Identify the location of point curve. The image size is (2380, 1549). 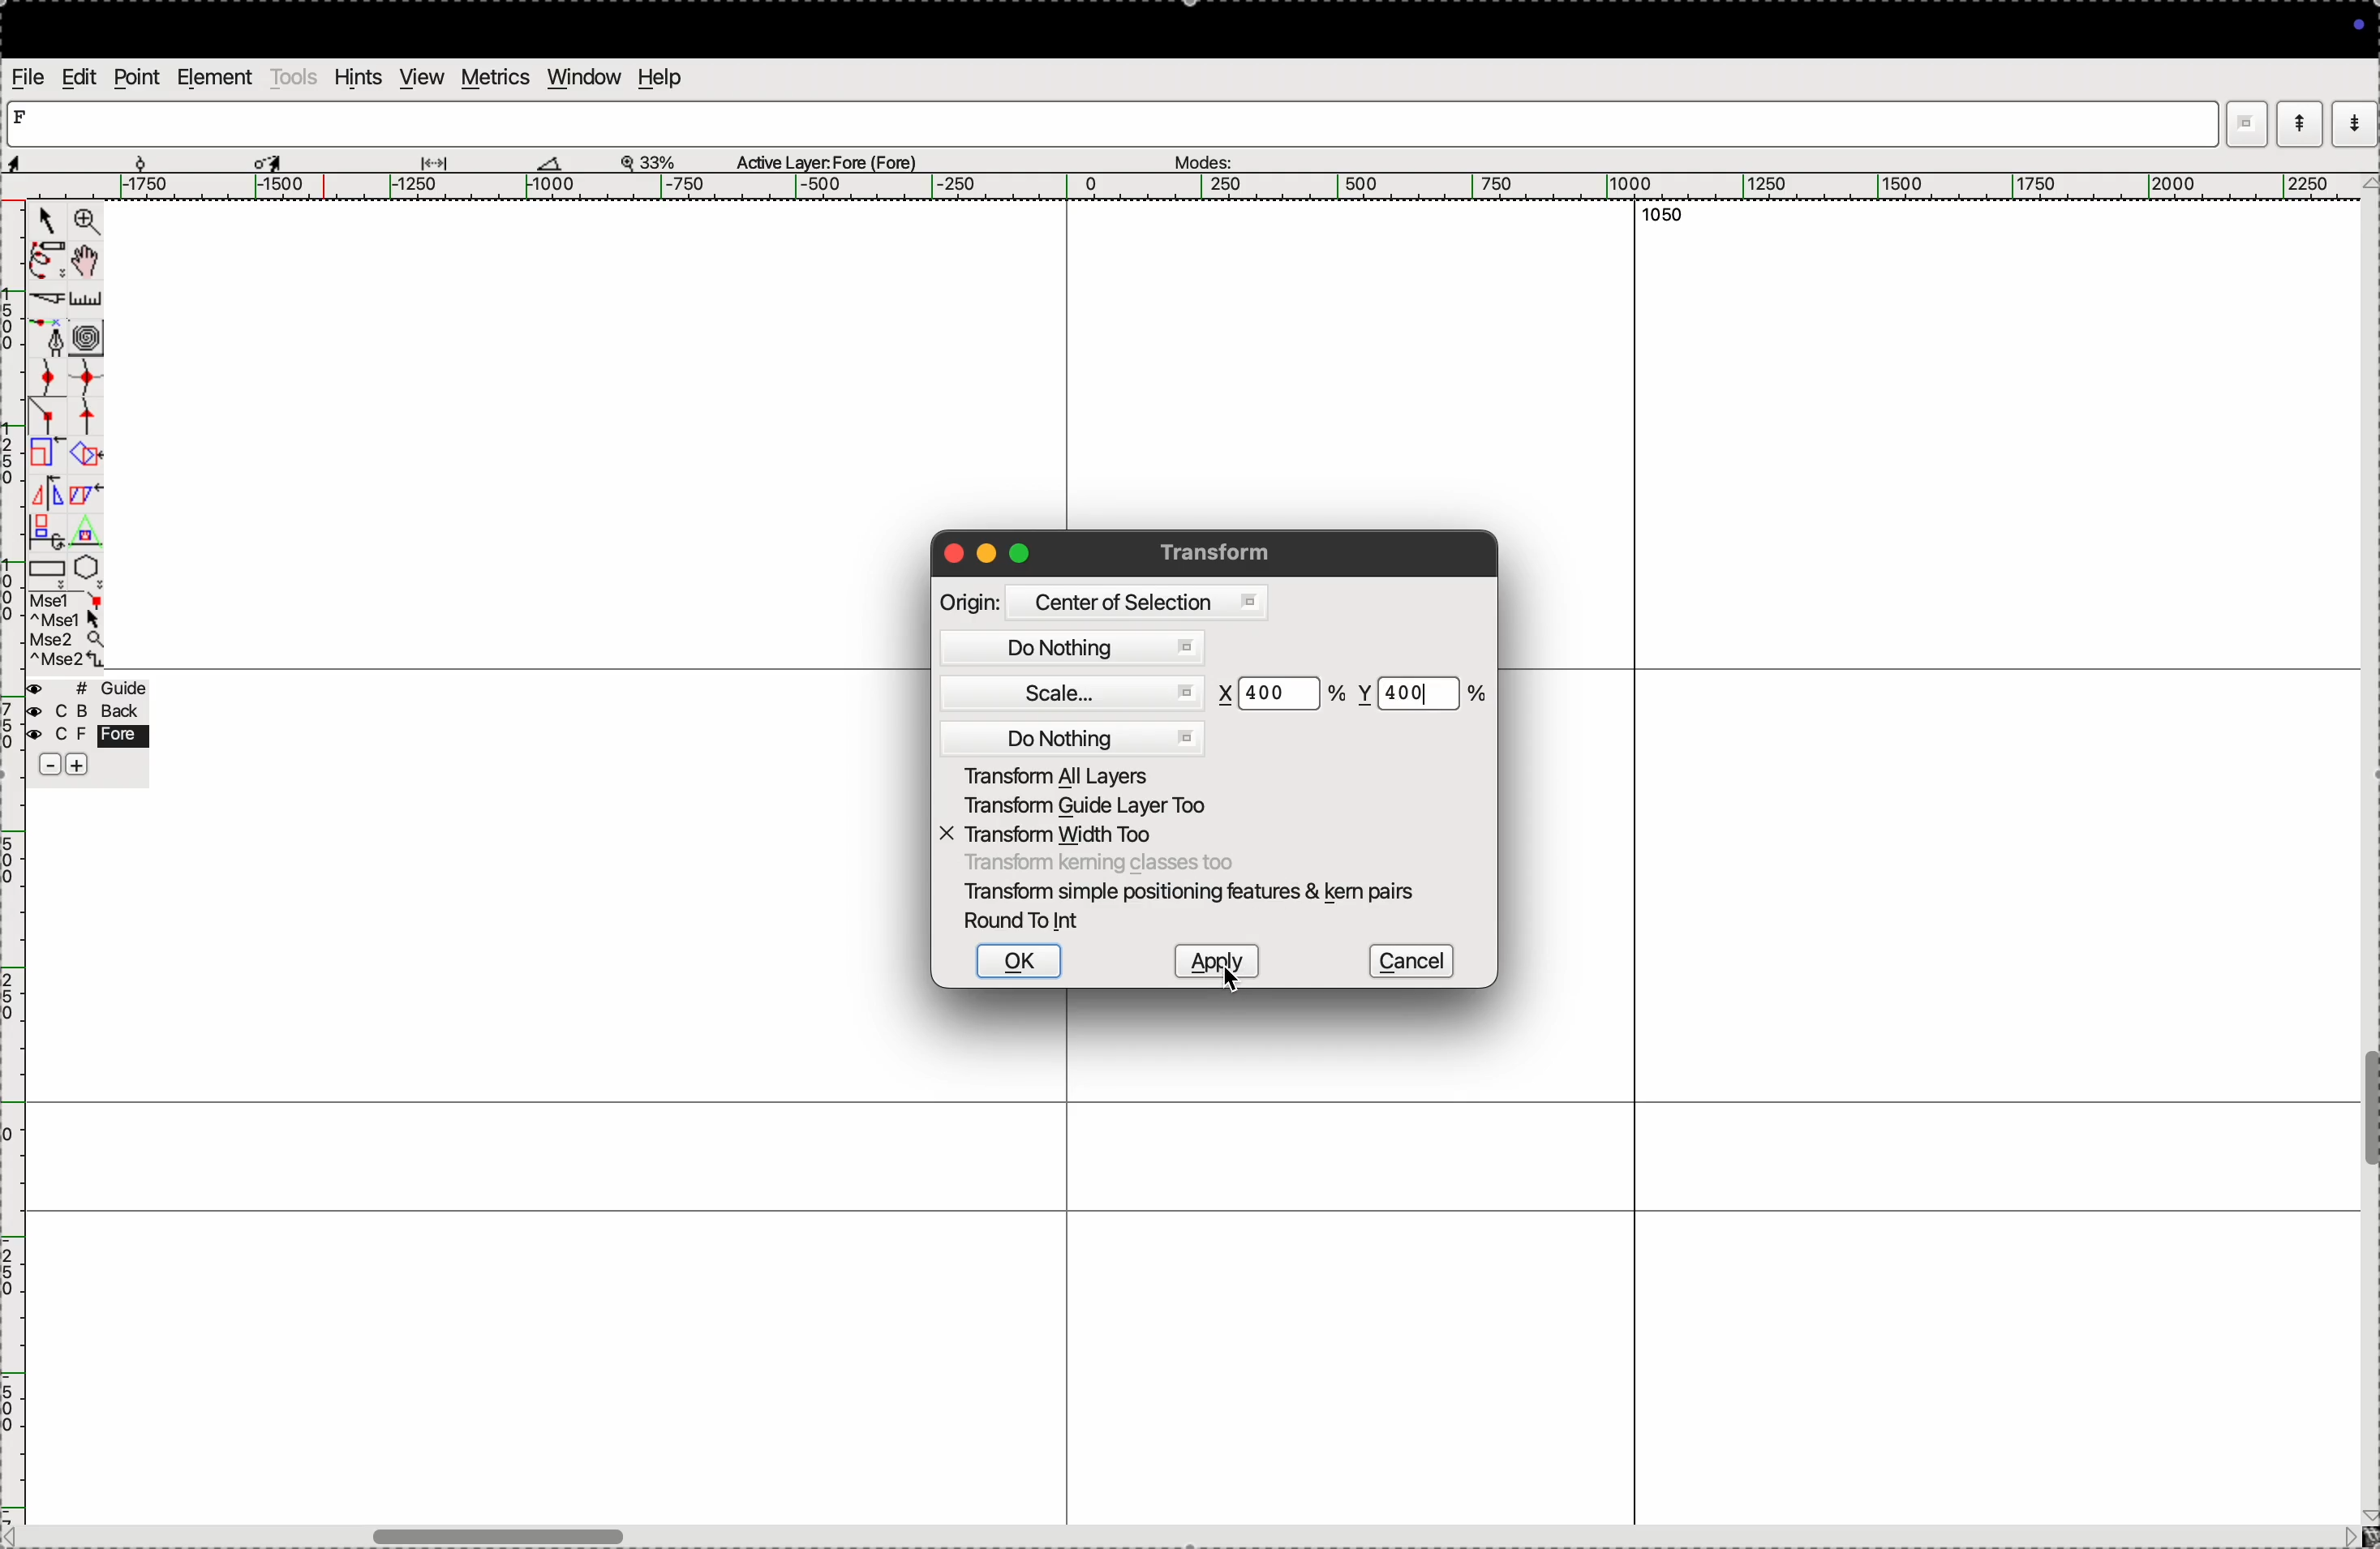
(50, 378).